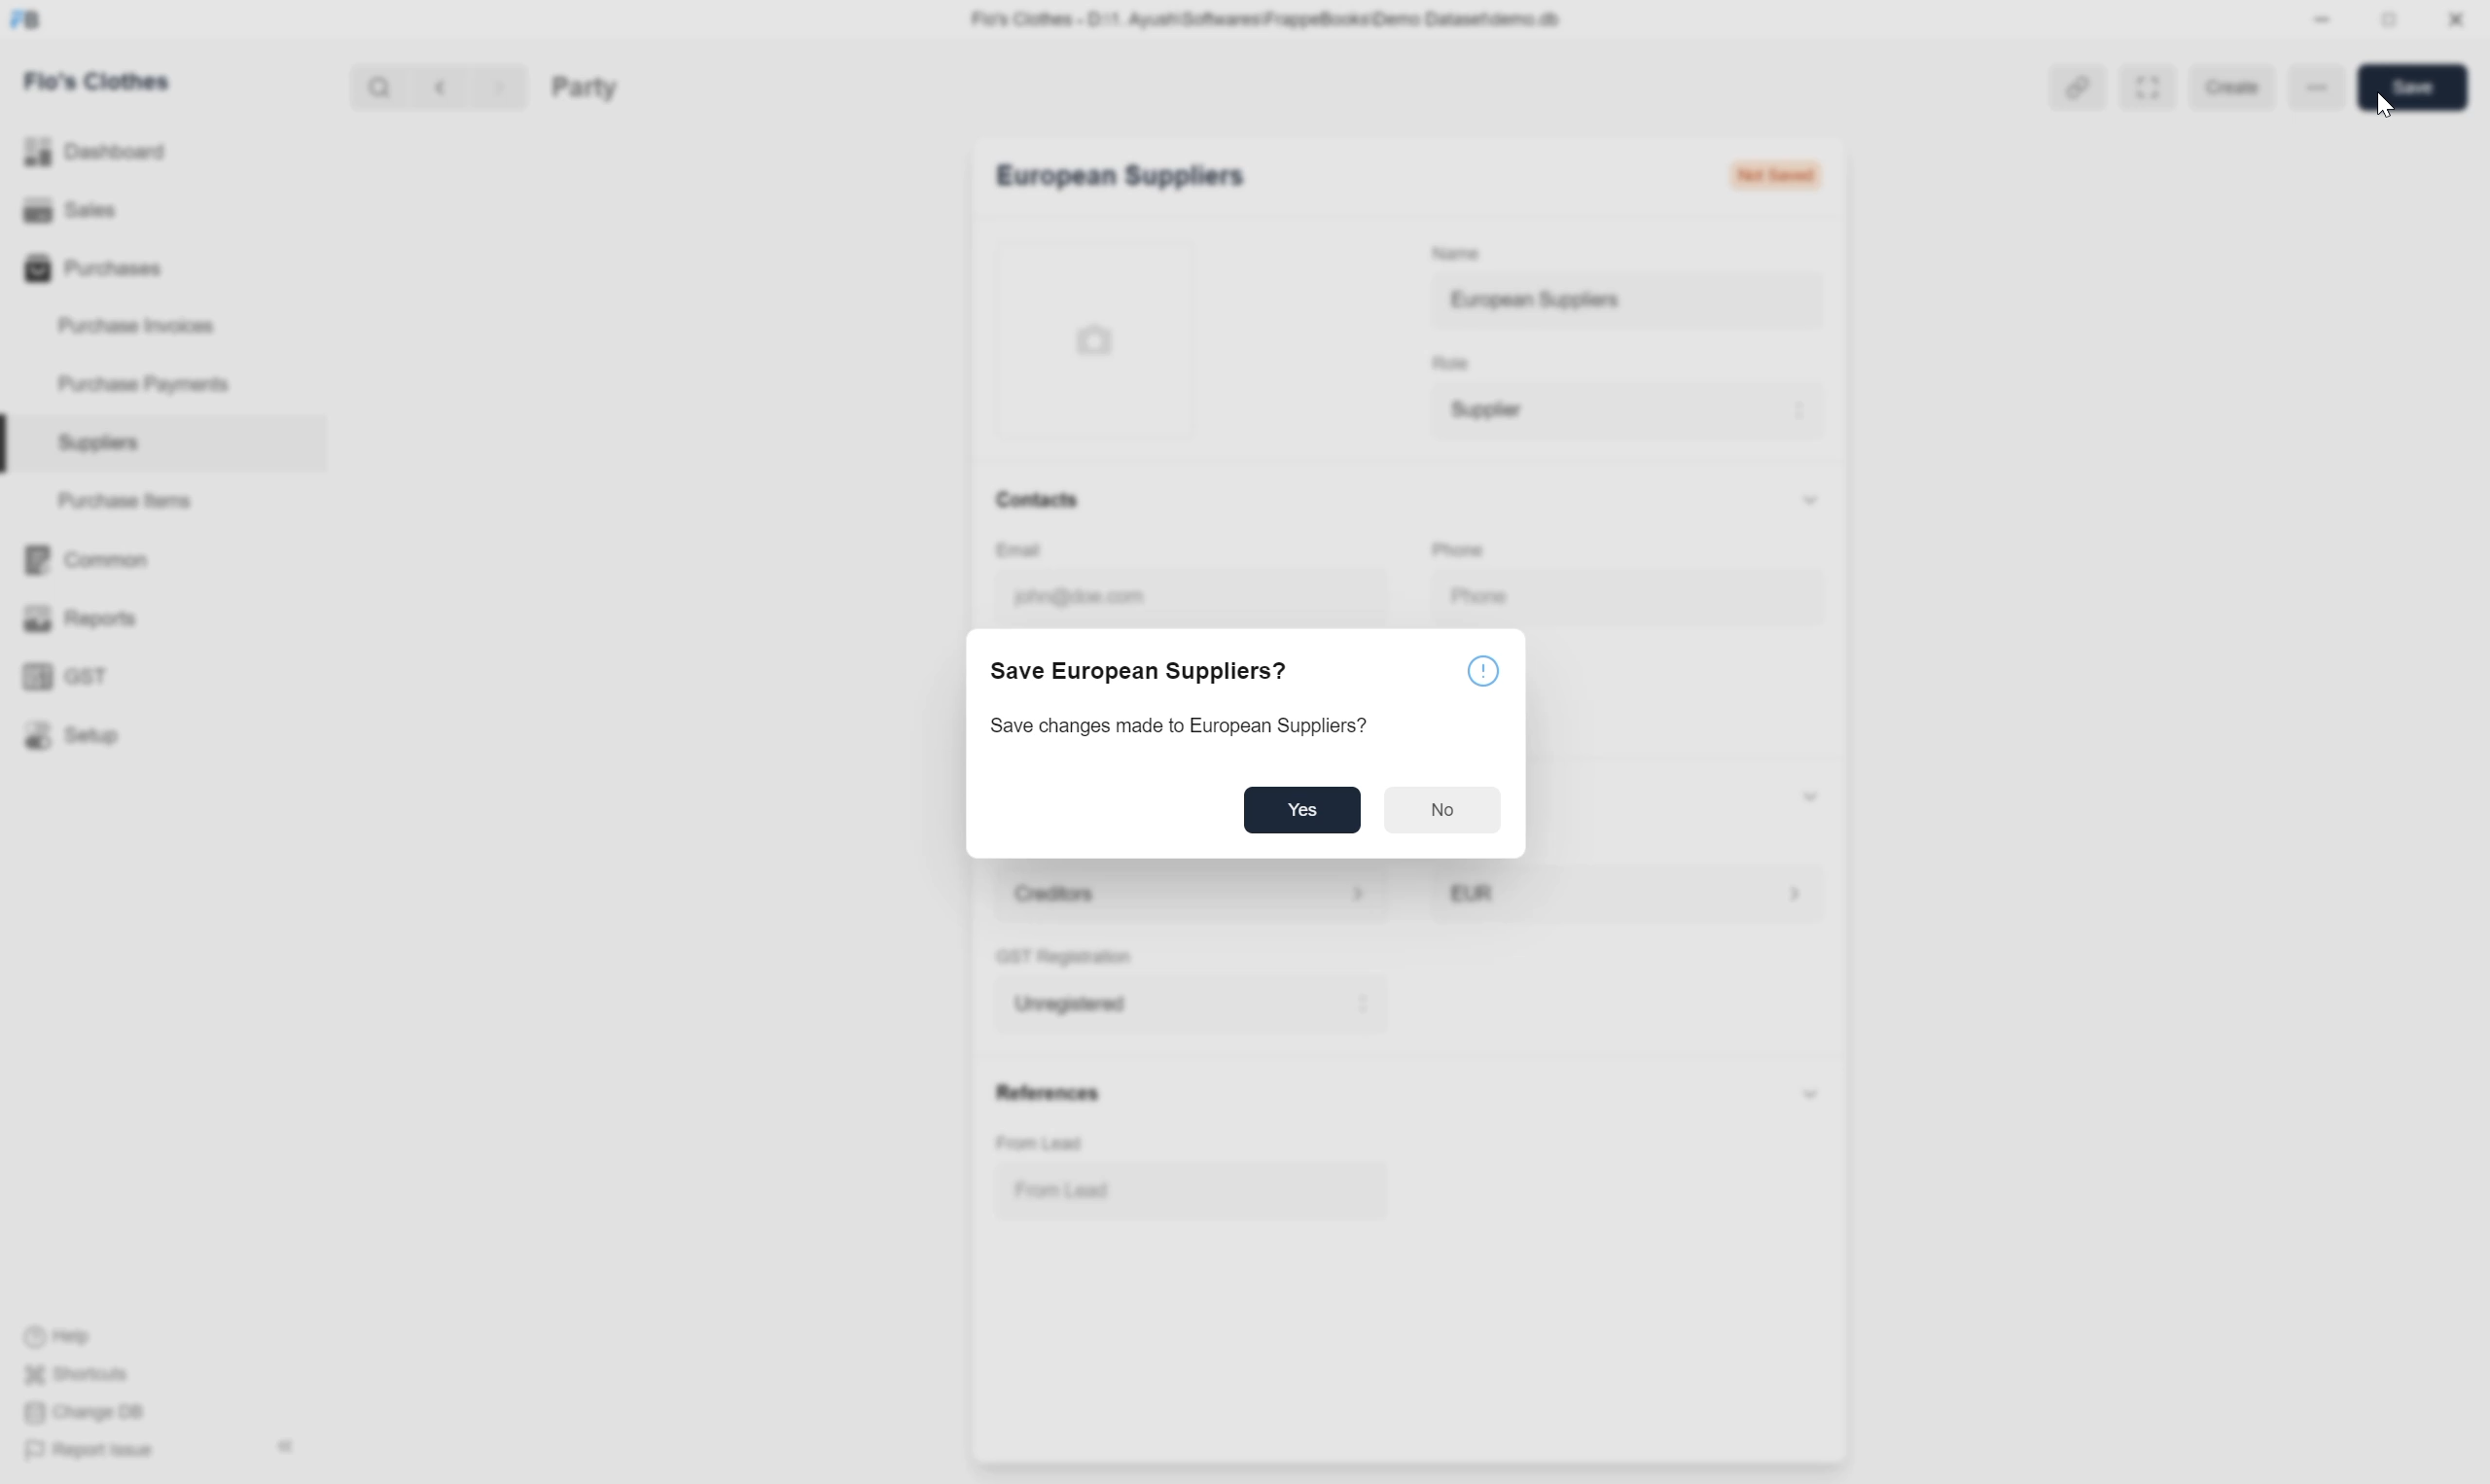 This screenshot has height=1484, width=2490. What do you see at coordinates (1442, 806) in the screenshot?
I see `No` at bounding box center [1442, 806].